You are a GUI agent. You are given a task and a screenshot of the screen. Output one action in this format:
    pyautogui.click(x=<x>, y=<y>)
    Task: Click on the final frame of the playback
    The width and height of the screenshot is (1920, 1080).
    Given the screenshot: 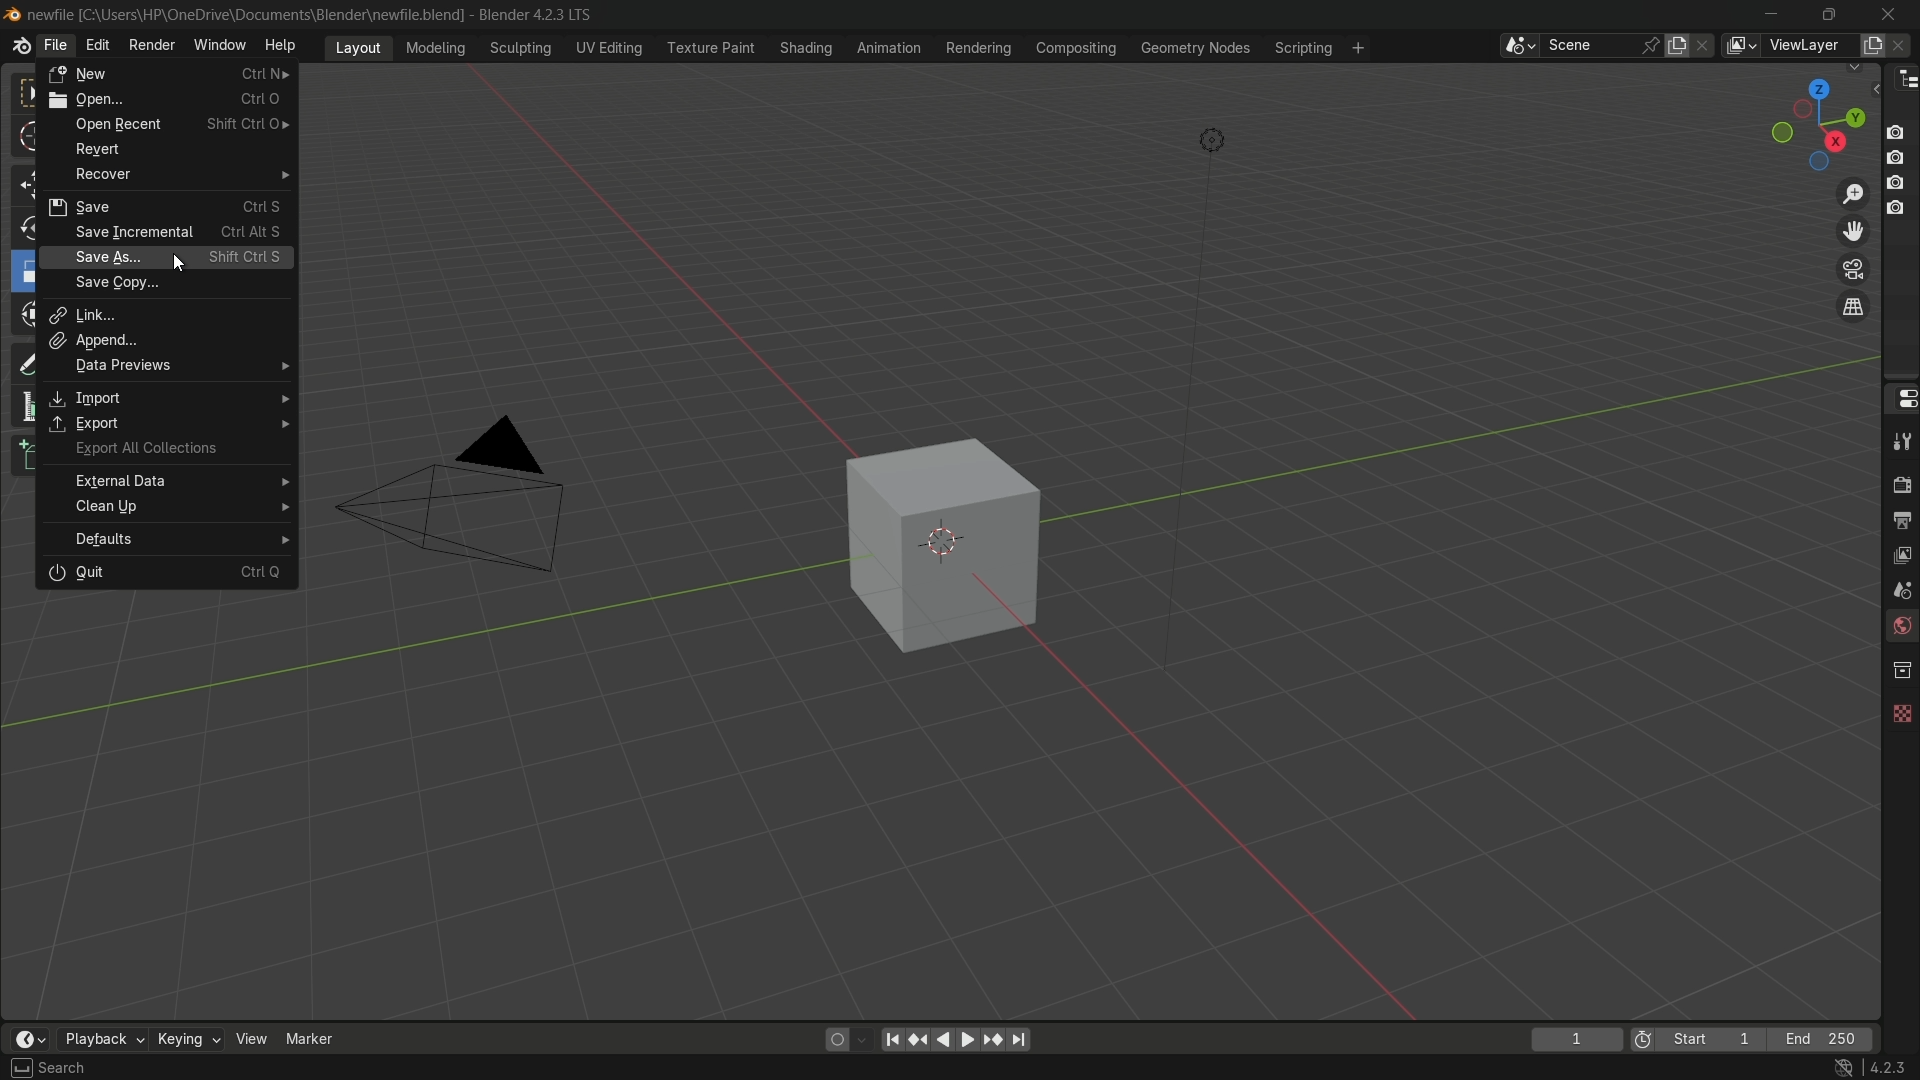 What is the action you would take?
    pyautogui.click(x=1822, y=1040)
    